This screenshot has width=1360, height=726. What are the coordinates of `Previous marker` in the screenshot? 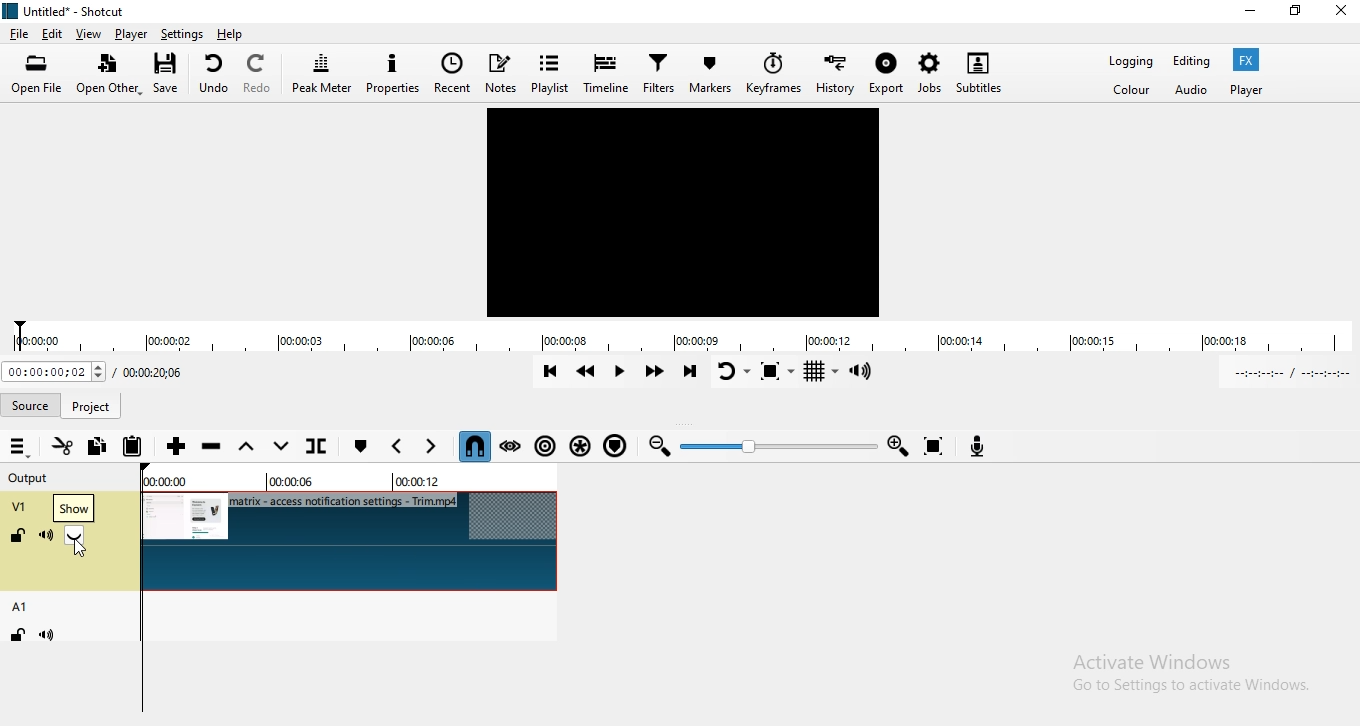 It's located at (399, 447).